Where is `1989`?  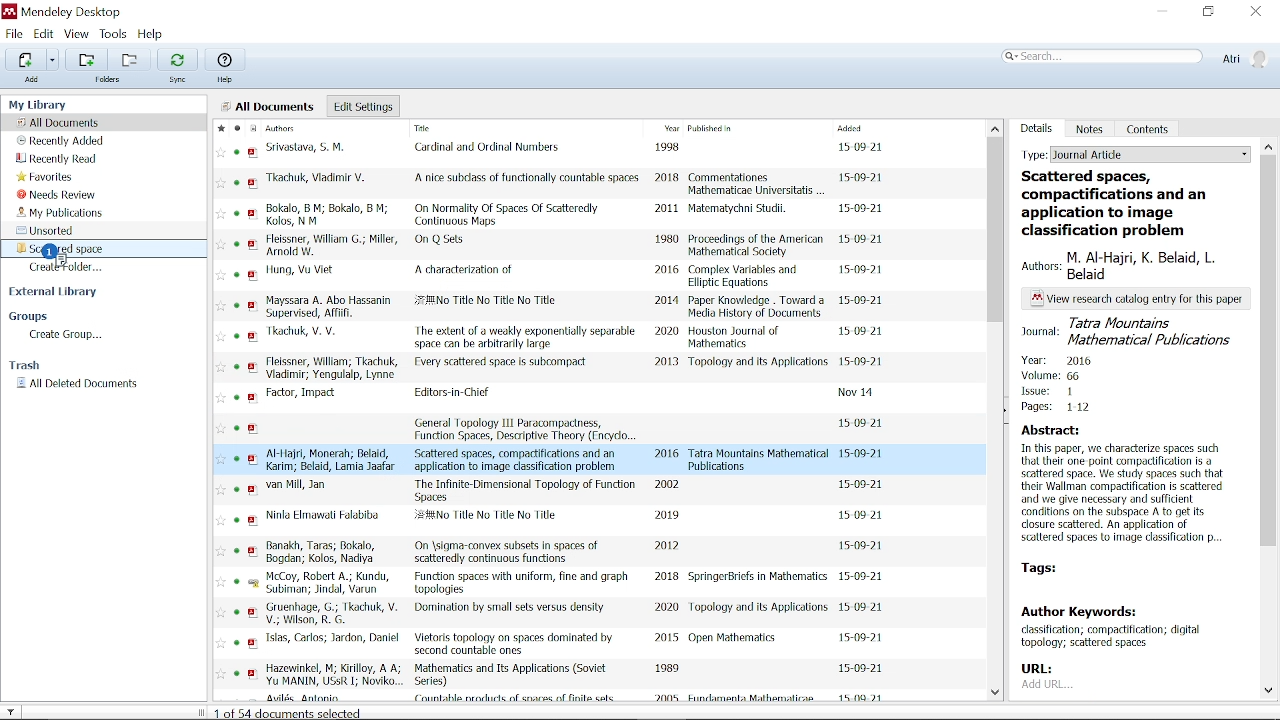
1989 is located at coordinates (667, 669).